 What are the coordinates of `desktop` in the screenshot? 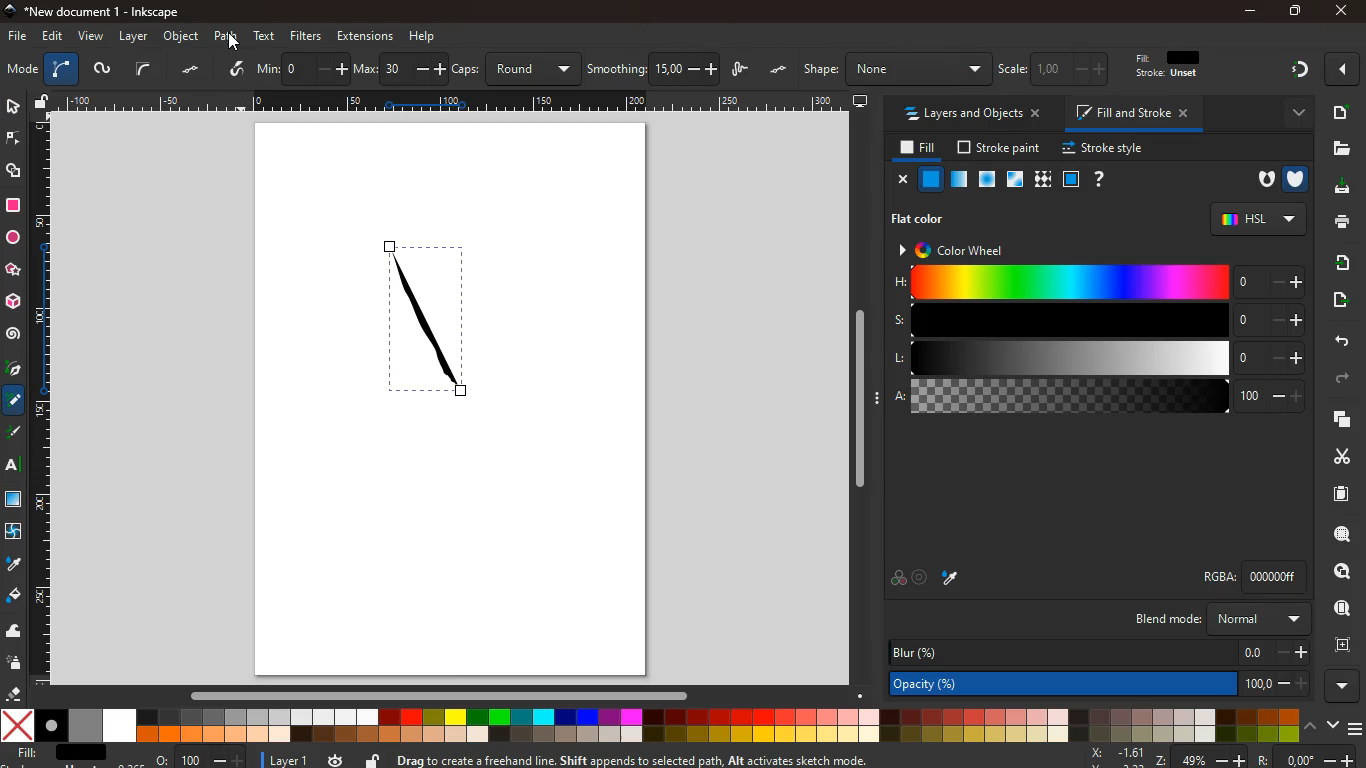 It's located at (861, 102).